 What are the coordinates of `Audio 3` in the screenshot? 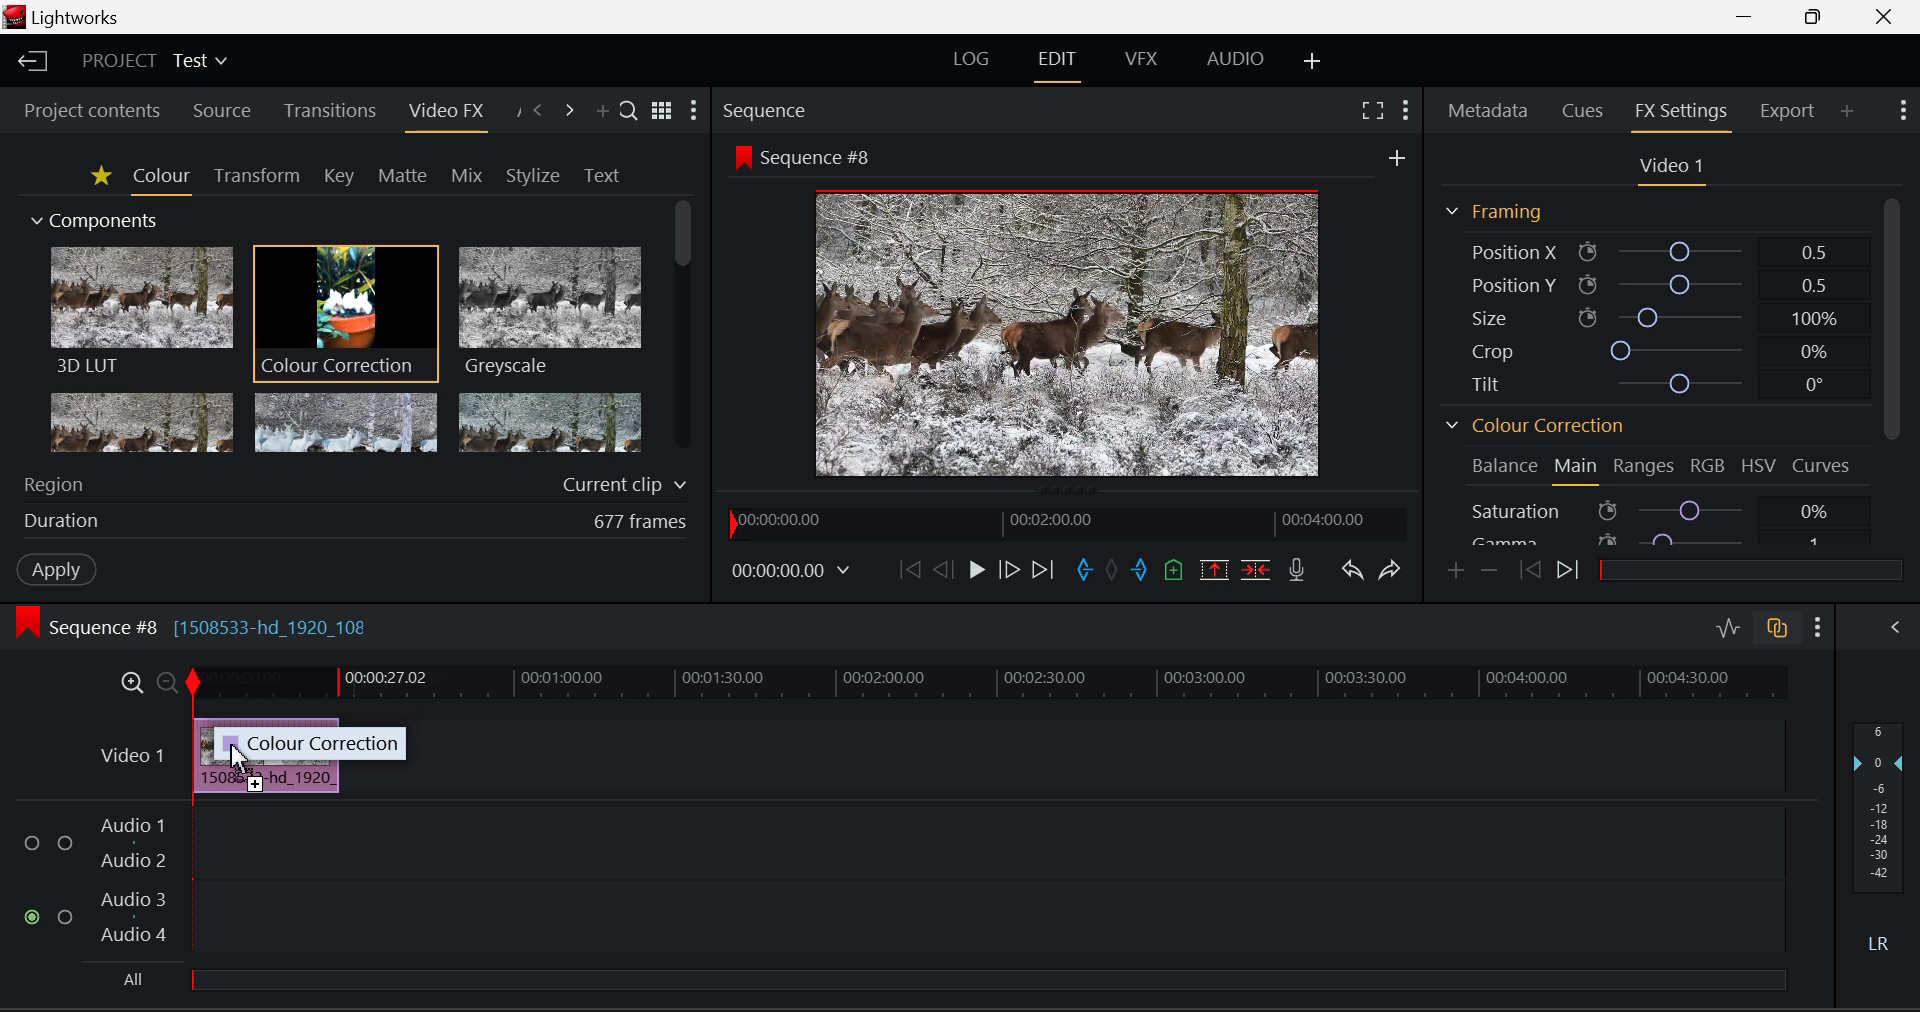 It's located at (133, 901).